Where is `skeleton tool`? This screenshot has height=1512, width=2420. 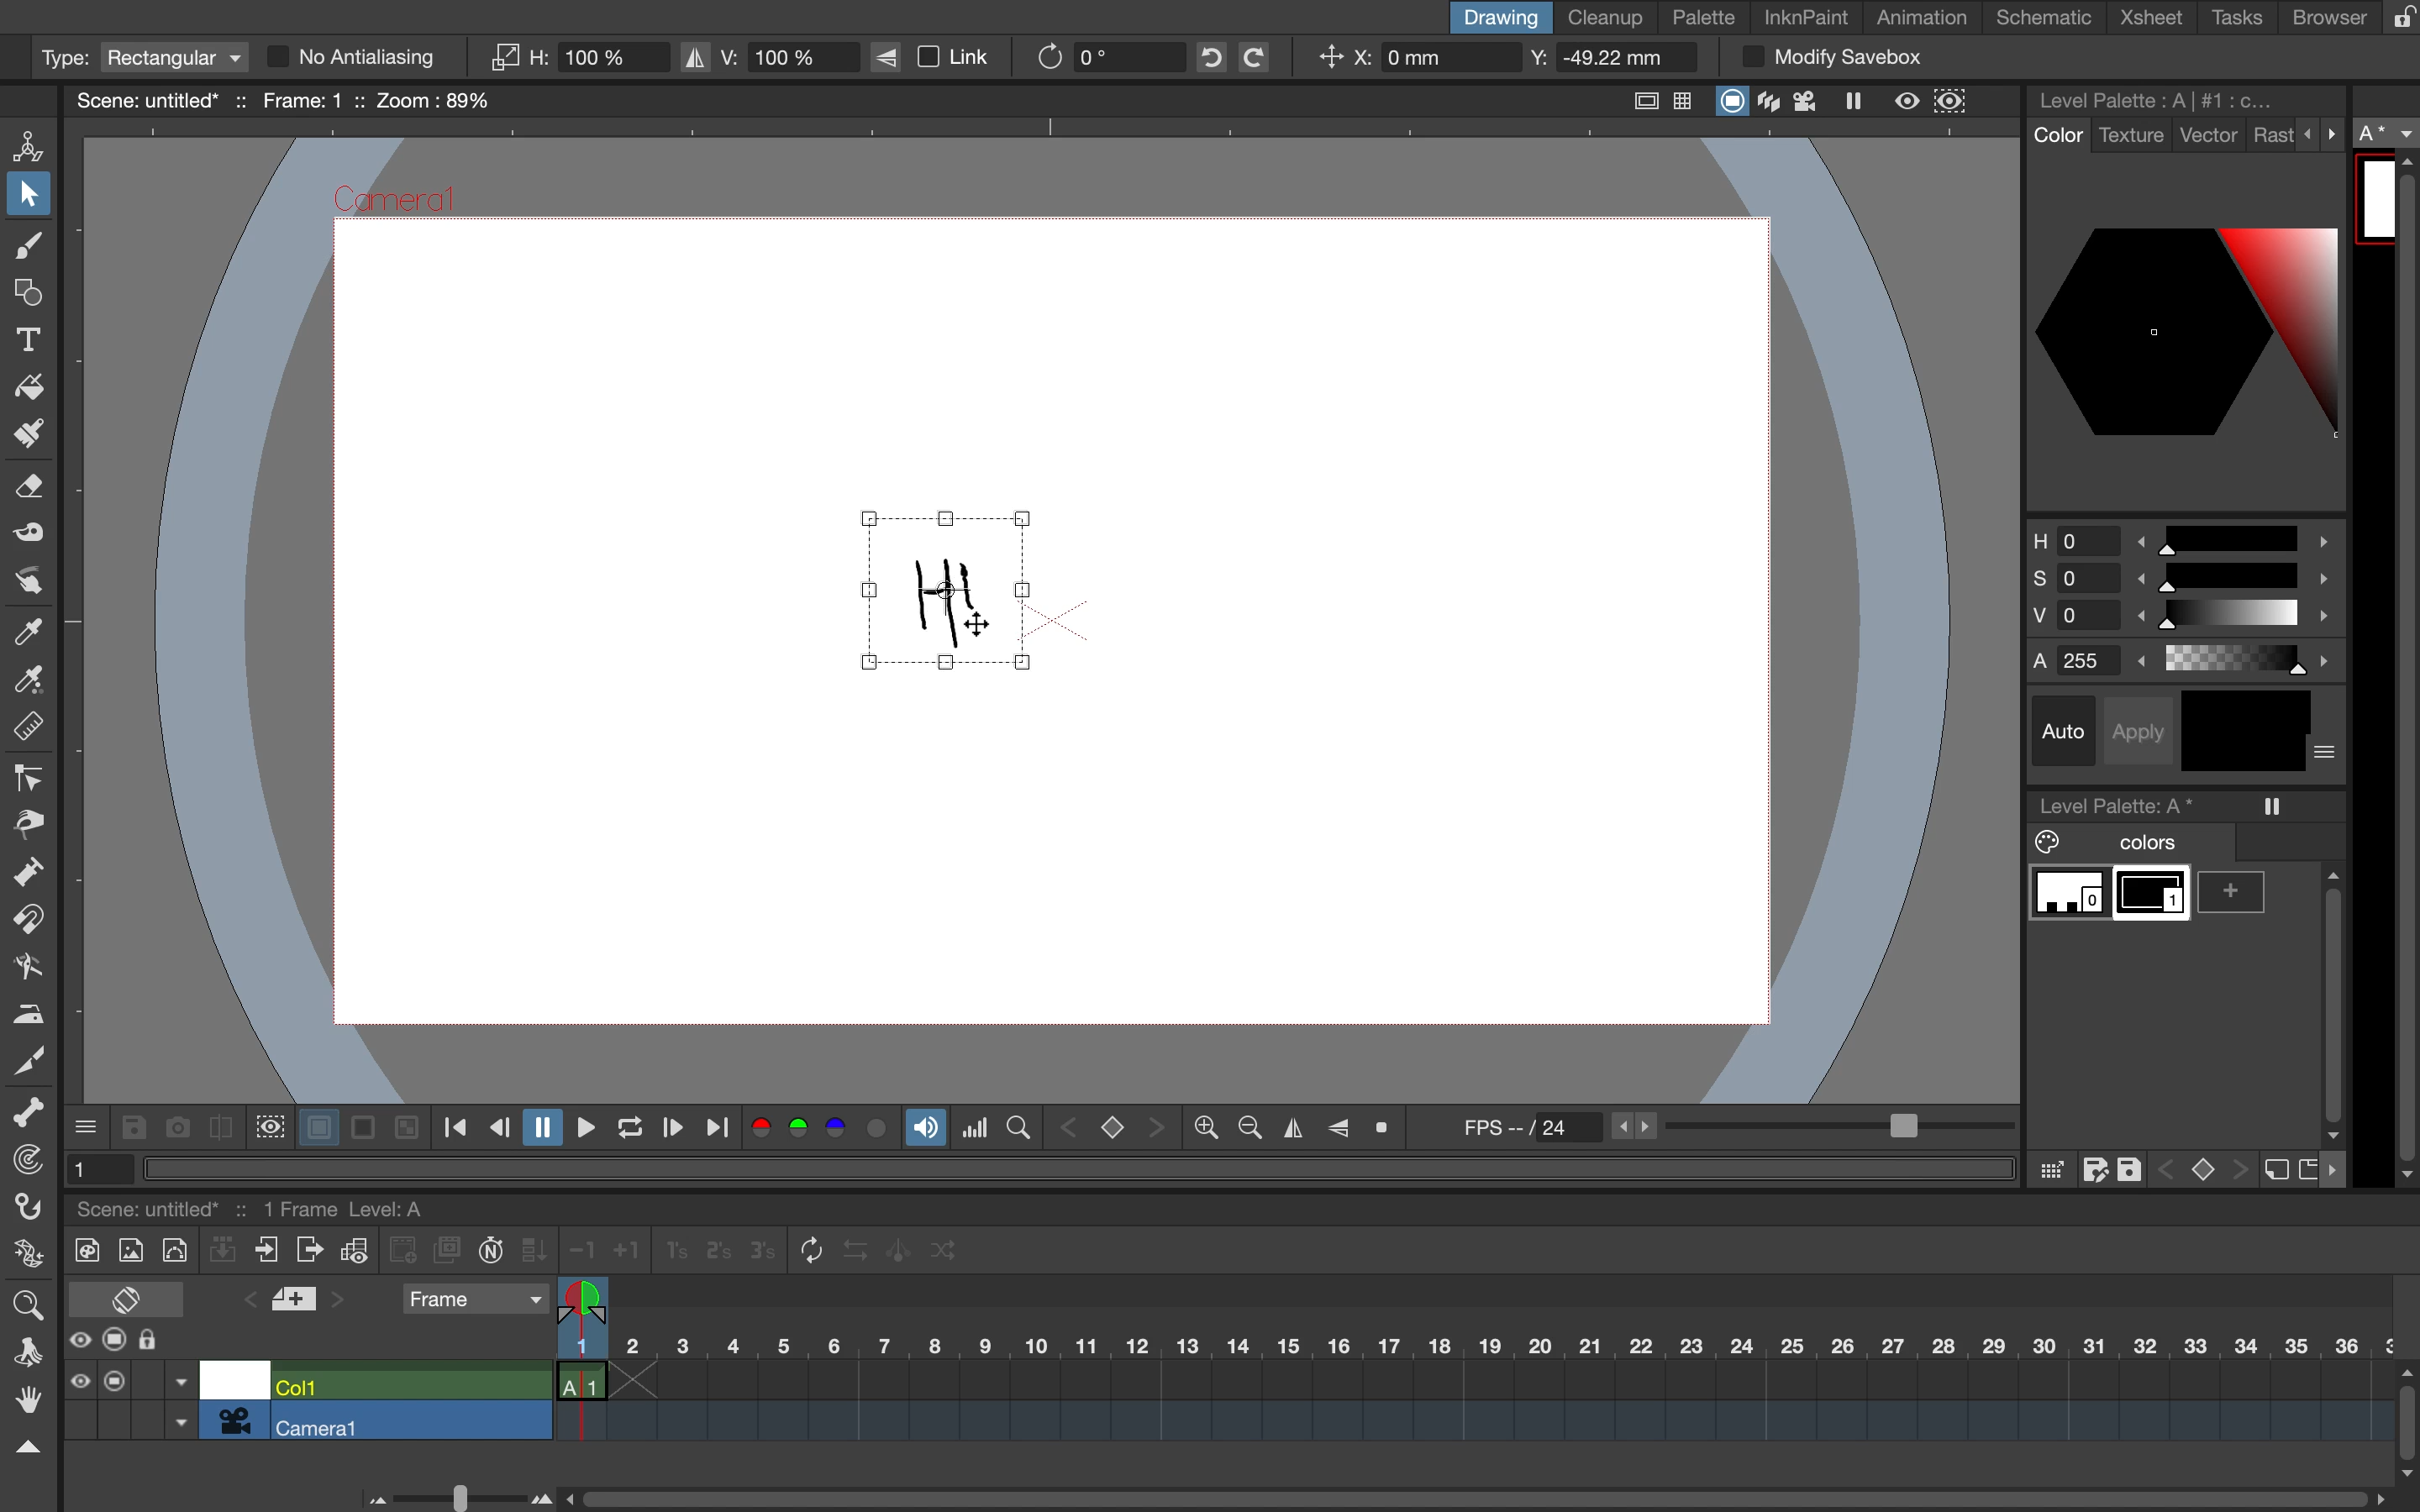
skeleton tool is located at coordinates (30, 1113).